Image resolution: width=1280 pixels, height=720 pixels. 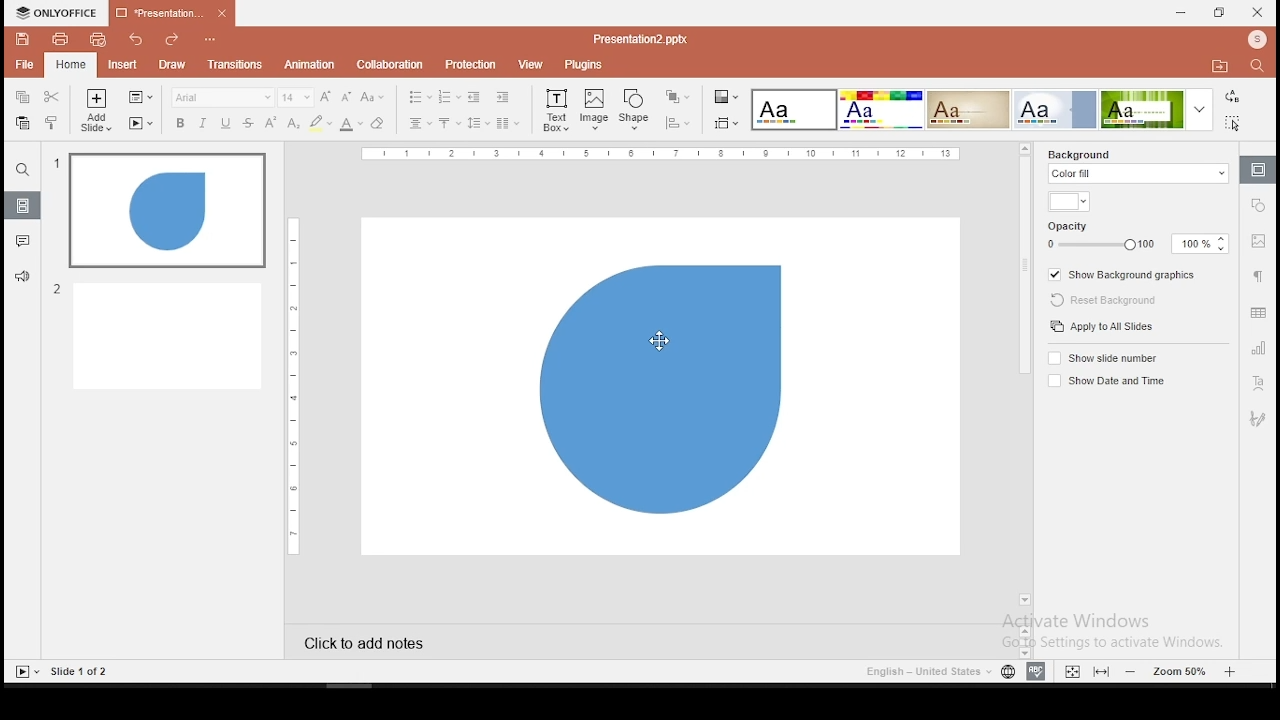 What do you see at coordinates (139, 97) in the screenshot?
I see `change slide layout` at bounding box center [139, 97].